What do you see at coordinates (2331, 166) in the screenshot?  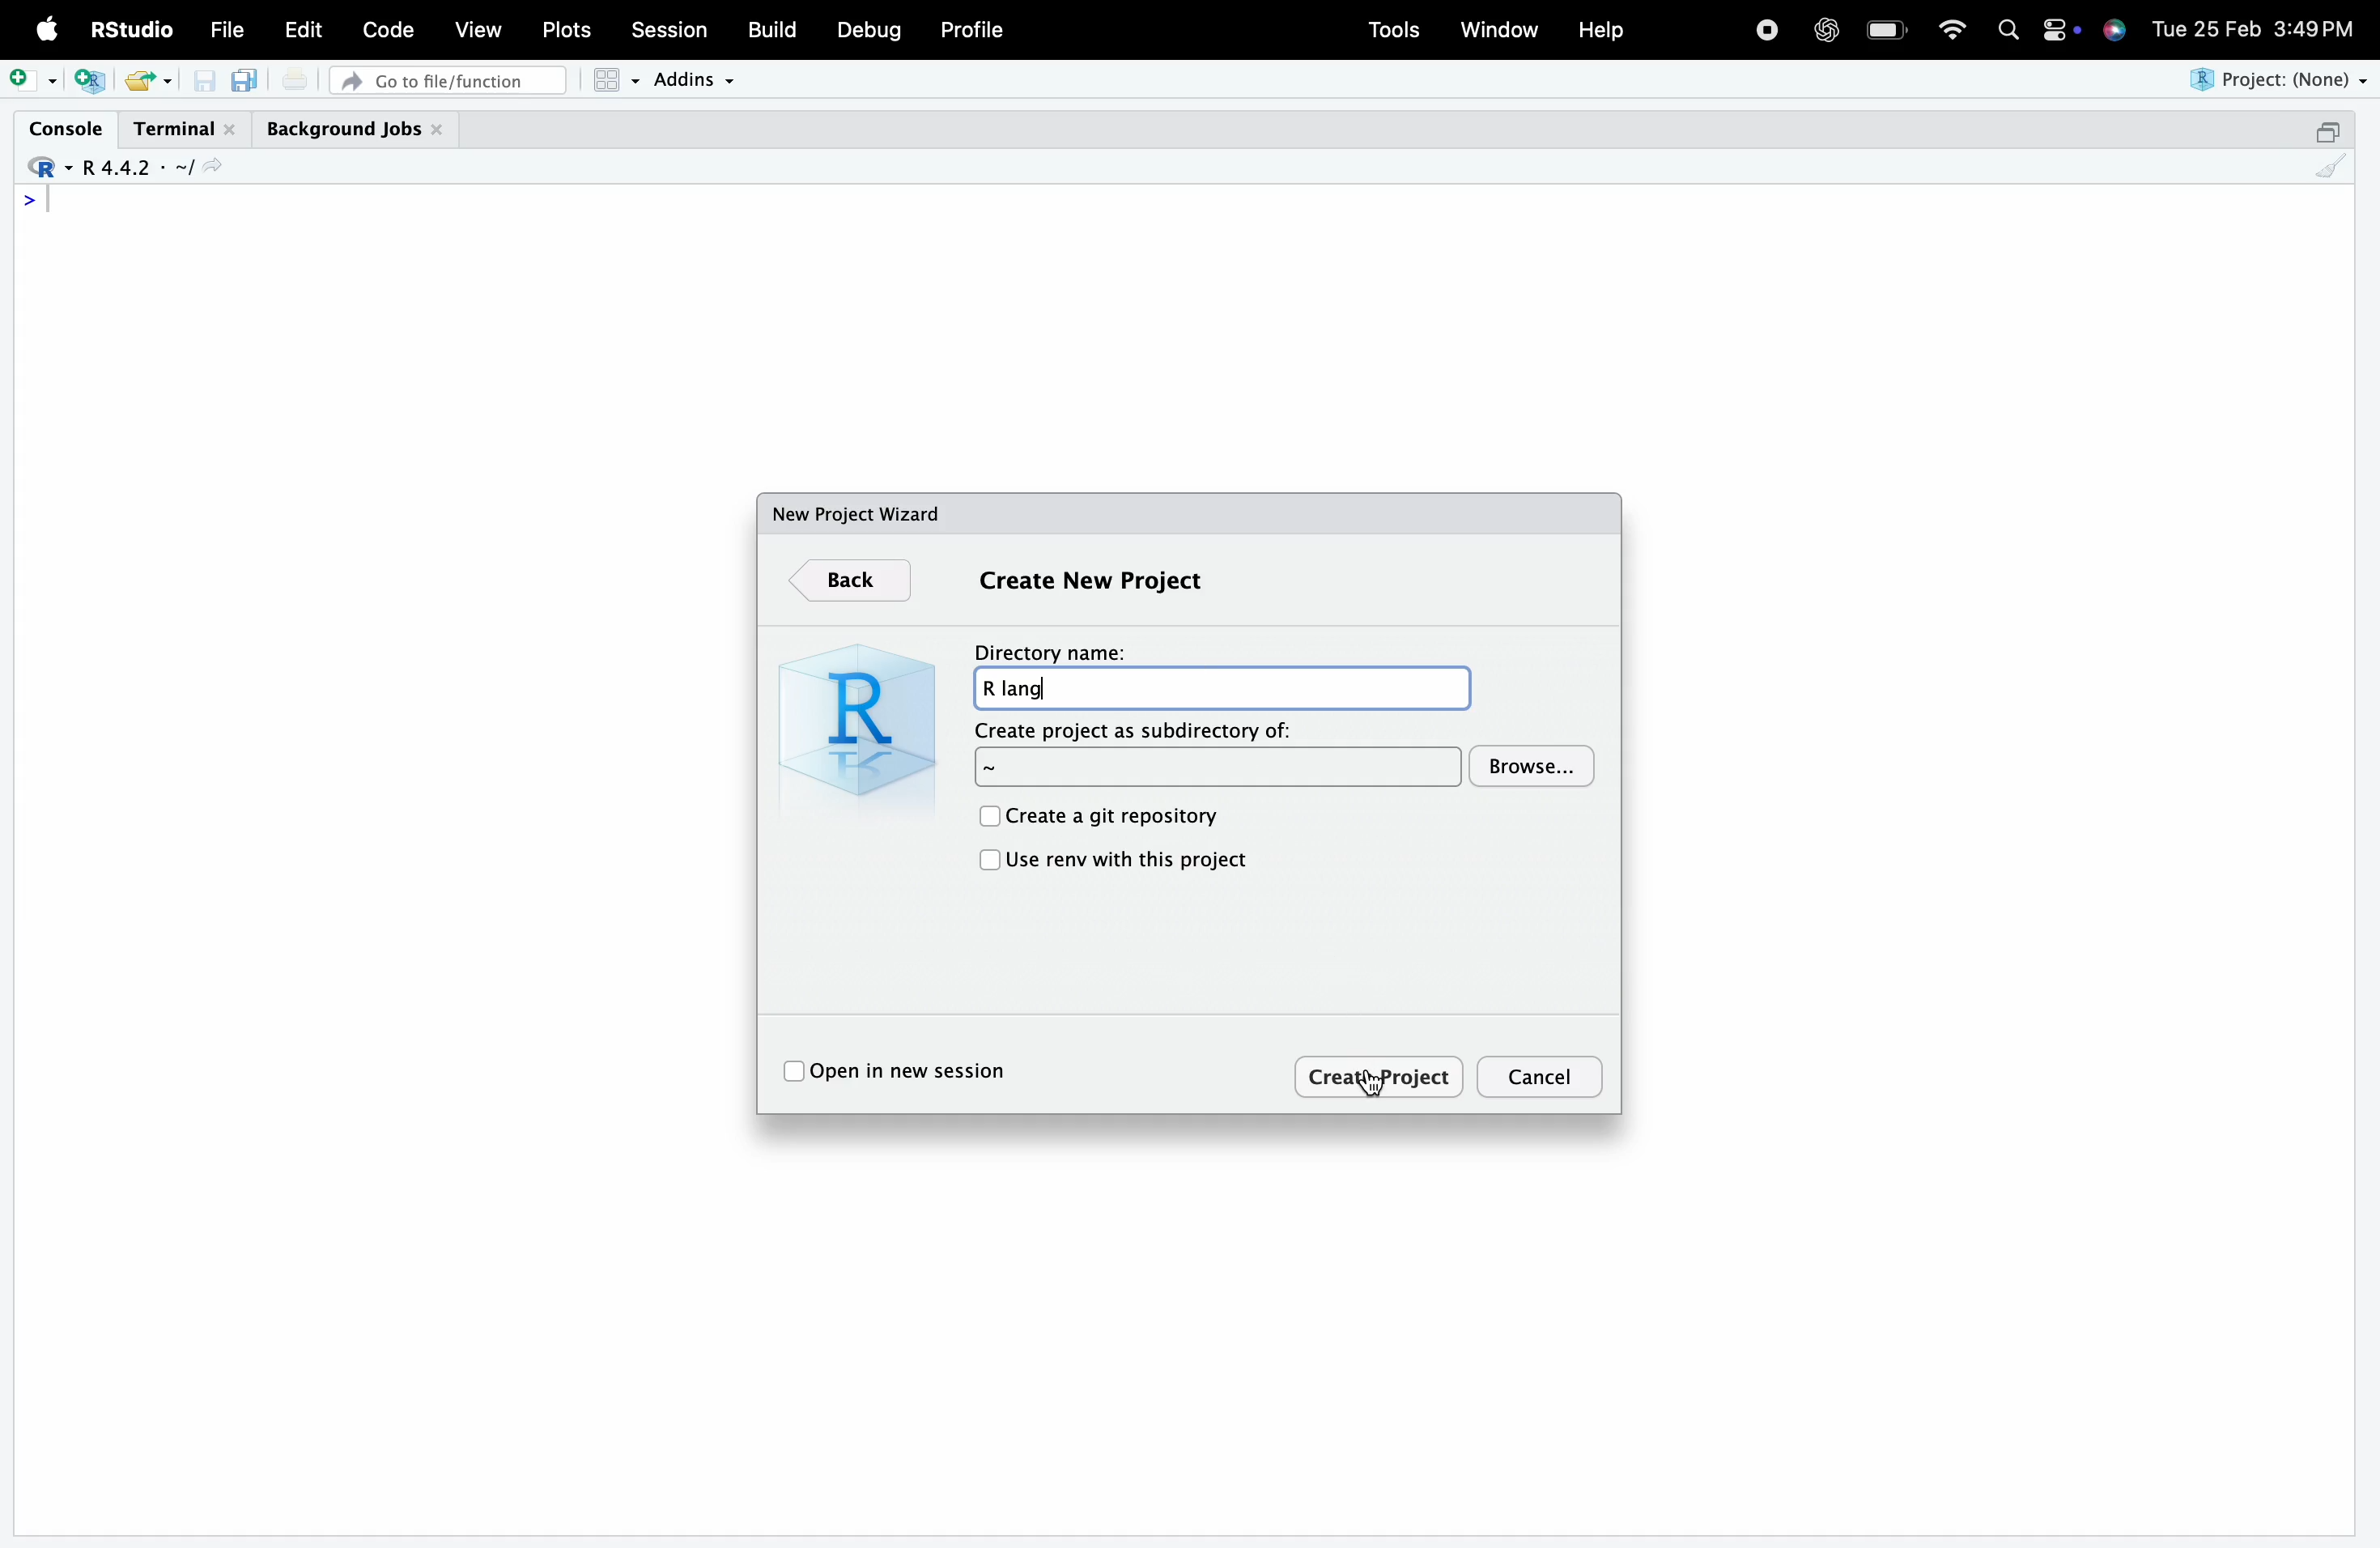 I see `clear console` at bounding box center [2331, 166].